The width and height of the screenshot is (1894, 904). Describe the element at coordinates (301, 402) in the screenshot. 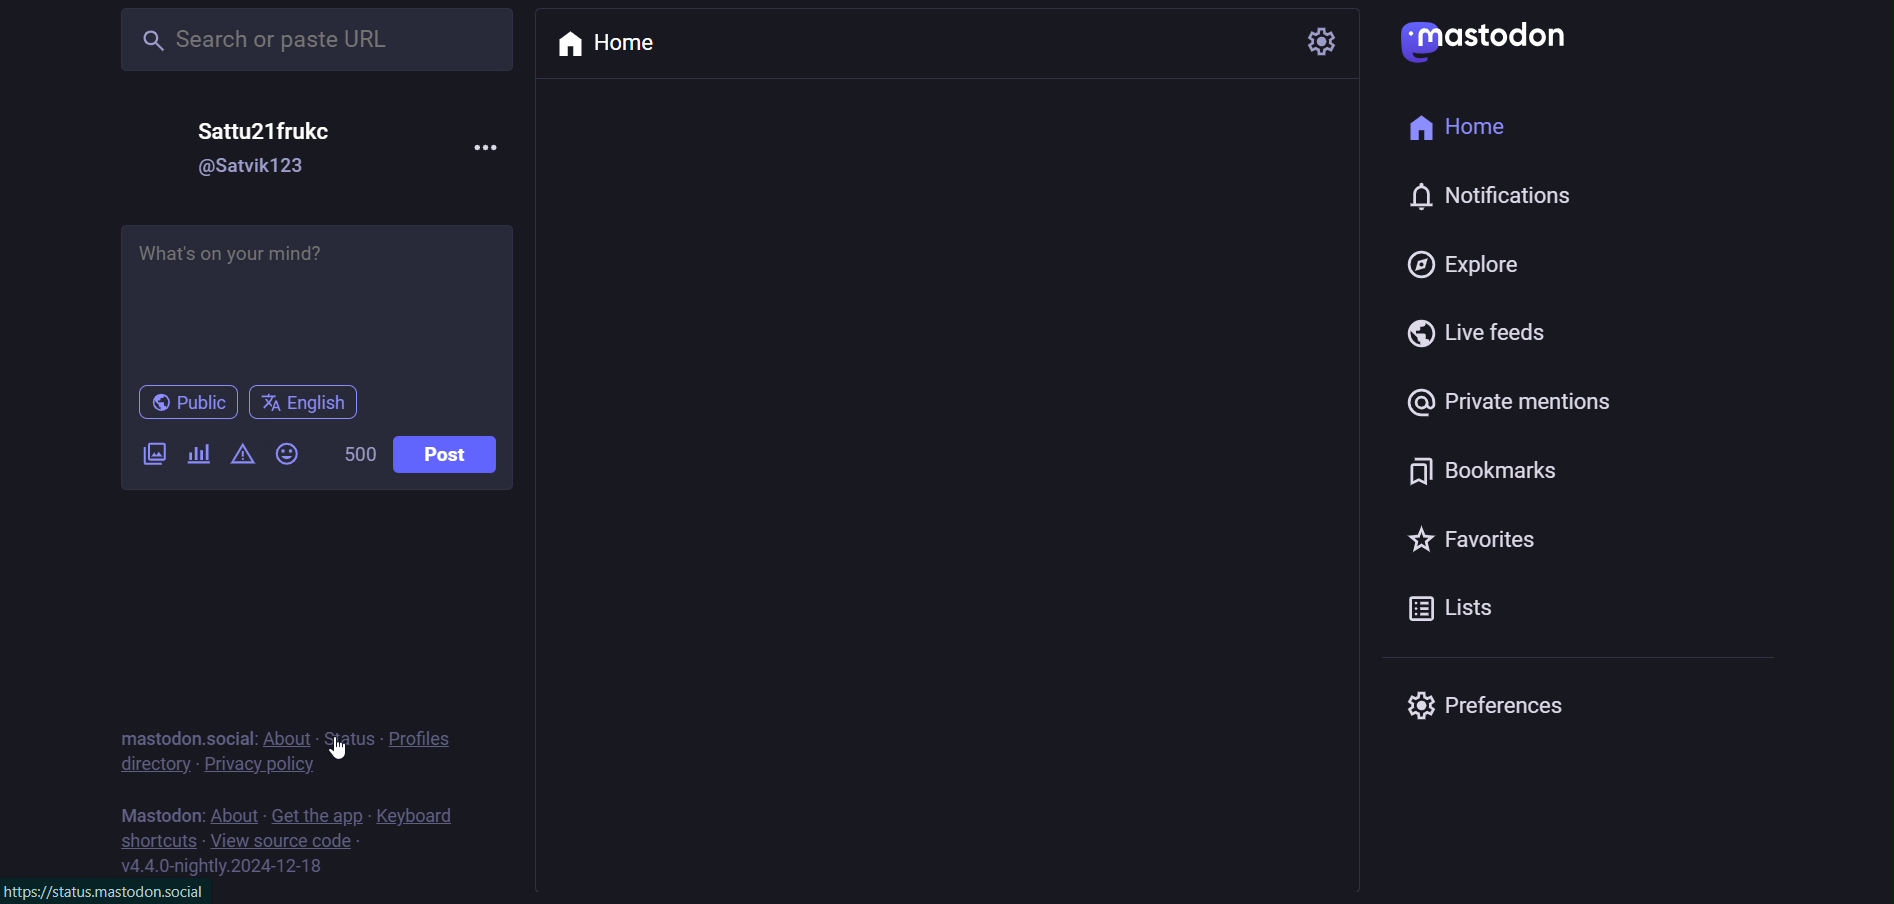

I see `english` at that location.